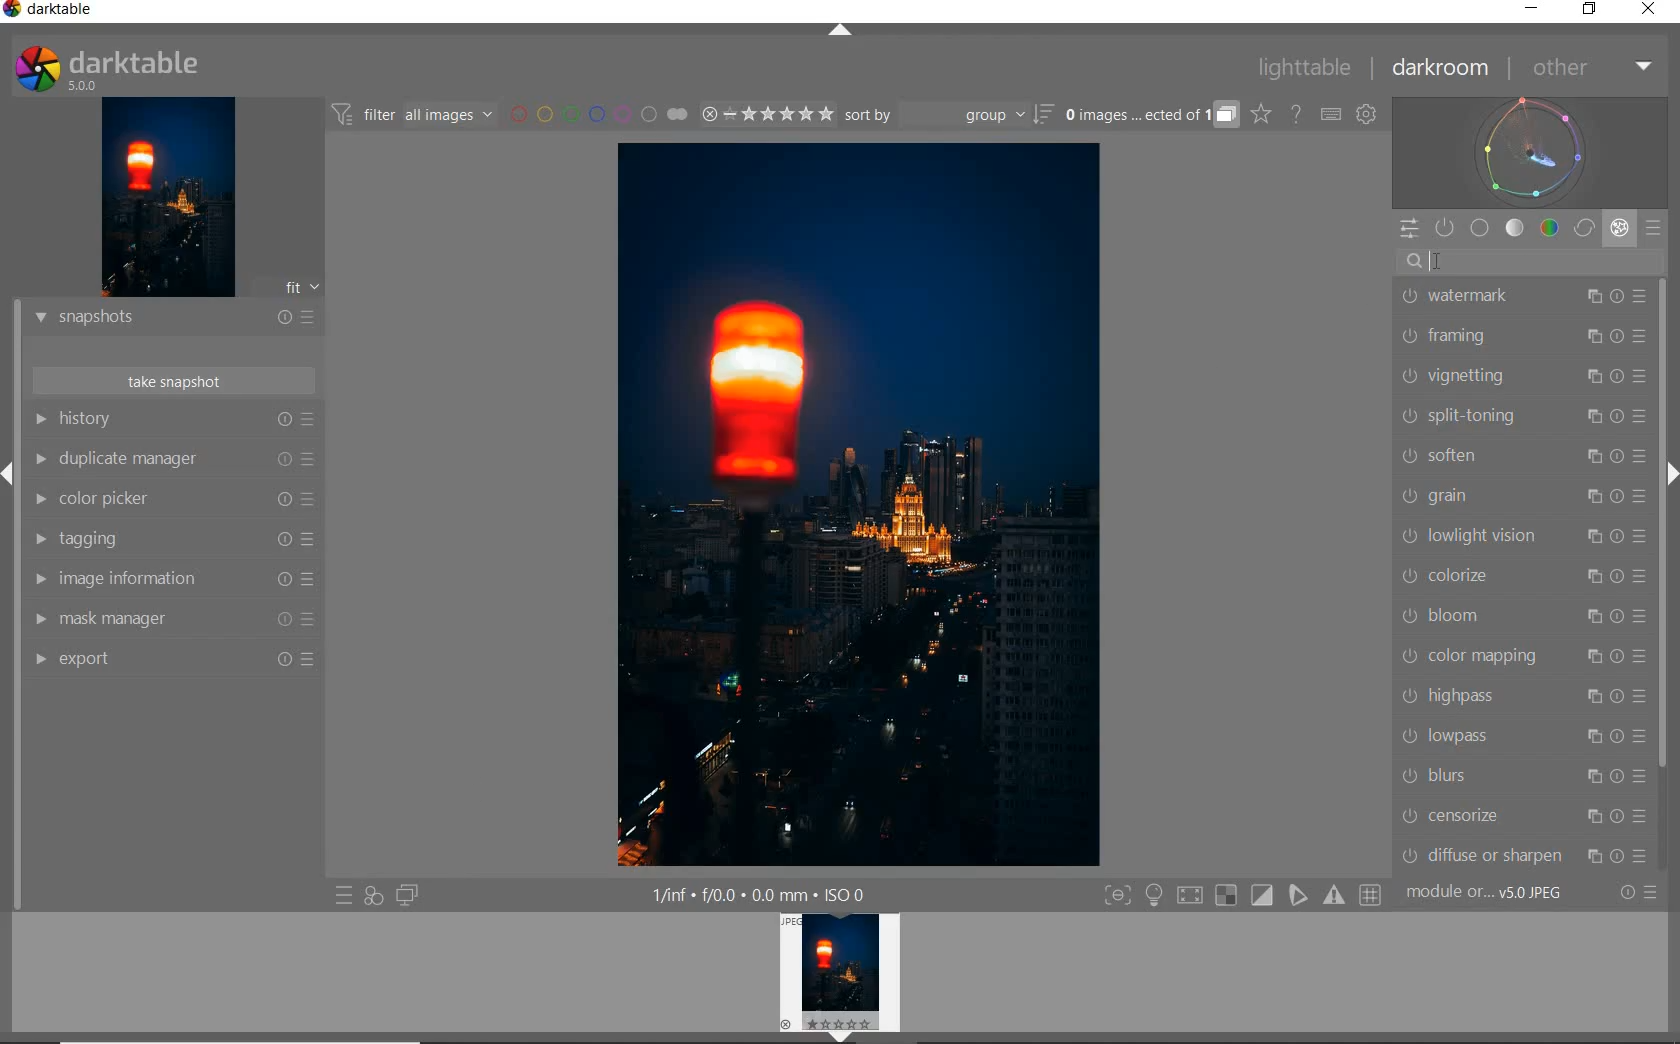  Describe the element at coordinates (281, 621) in the screenshot. I see `Reset` at that location.